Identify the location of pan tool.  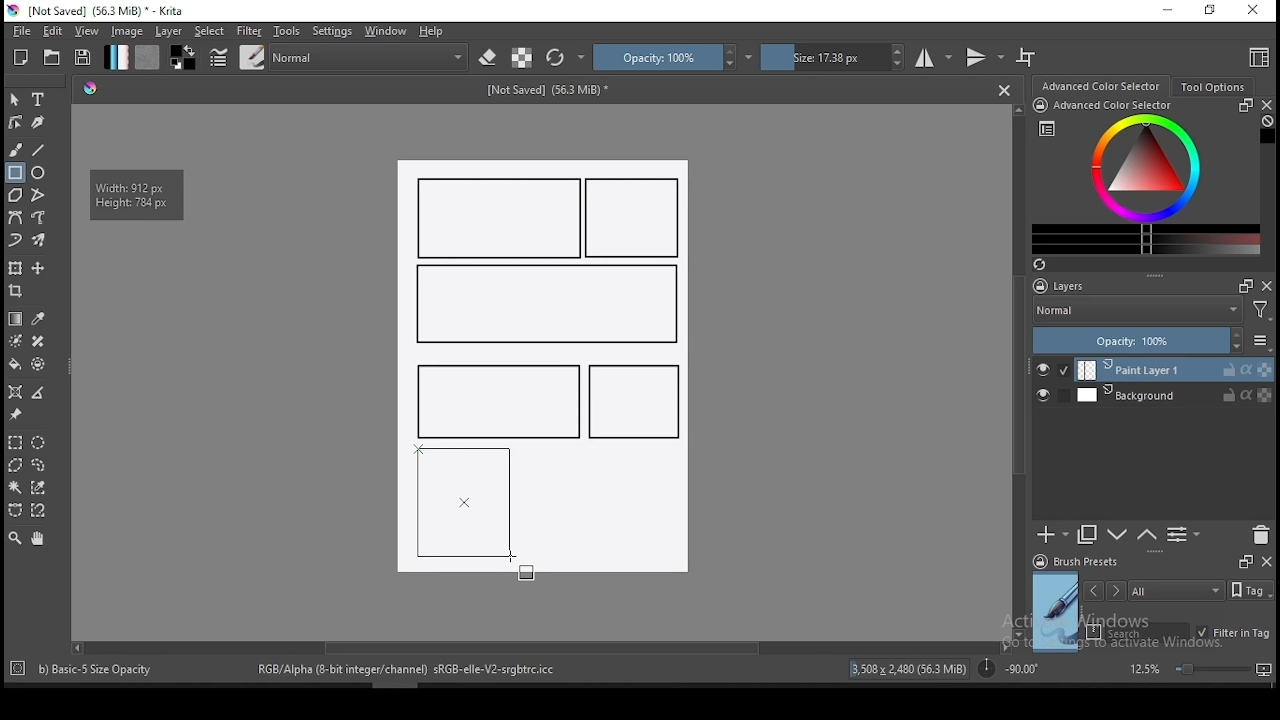
(36, 539).